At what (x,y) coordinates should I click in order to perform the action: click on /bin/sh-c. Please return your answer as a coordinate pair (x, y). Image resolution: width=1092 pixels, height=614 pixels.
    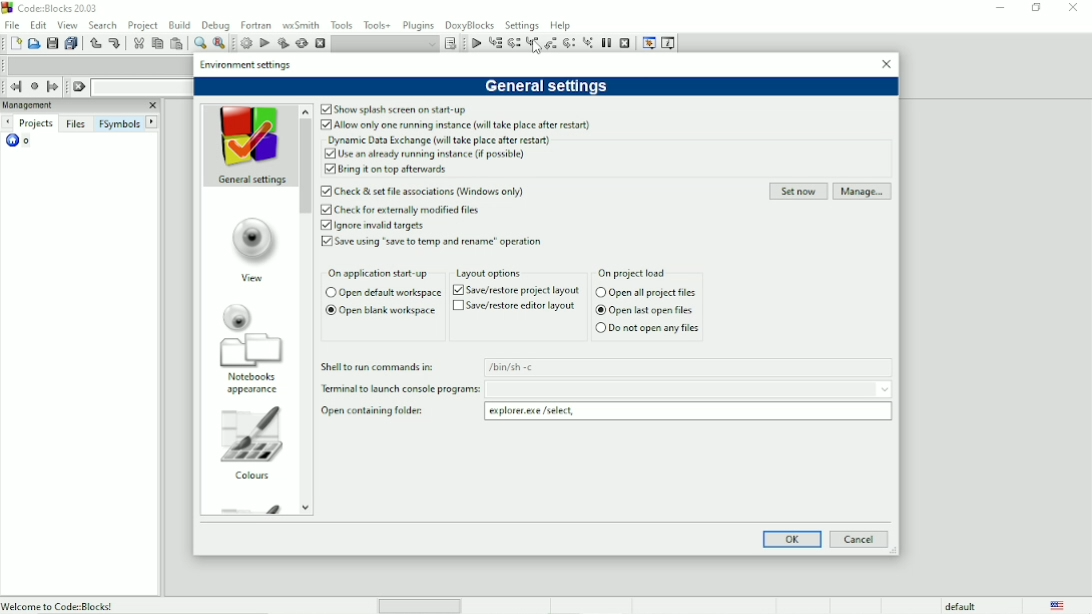
    Looking at the image, I should click on (689, 368).